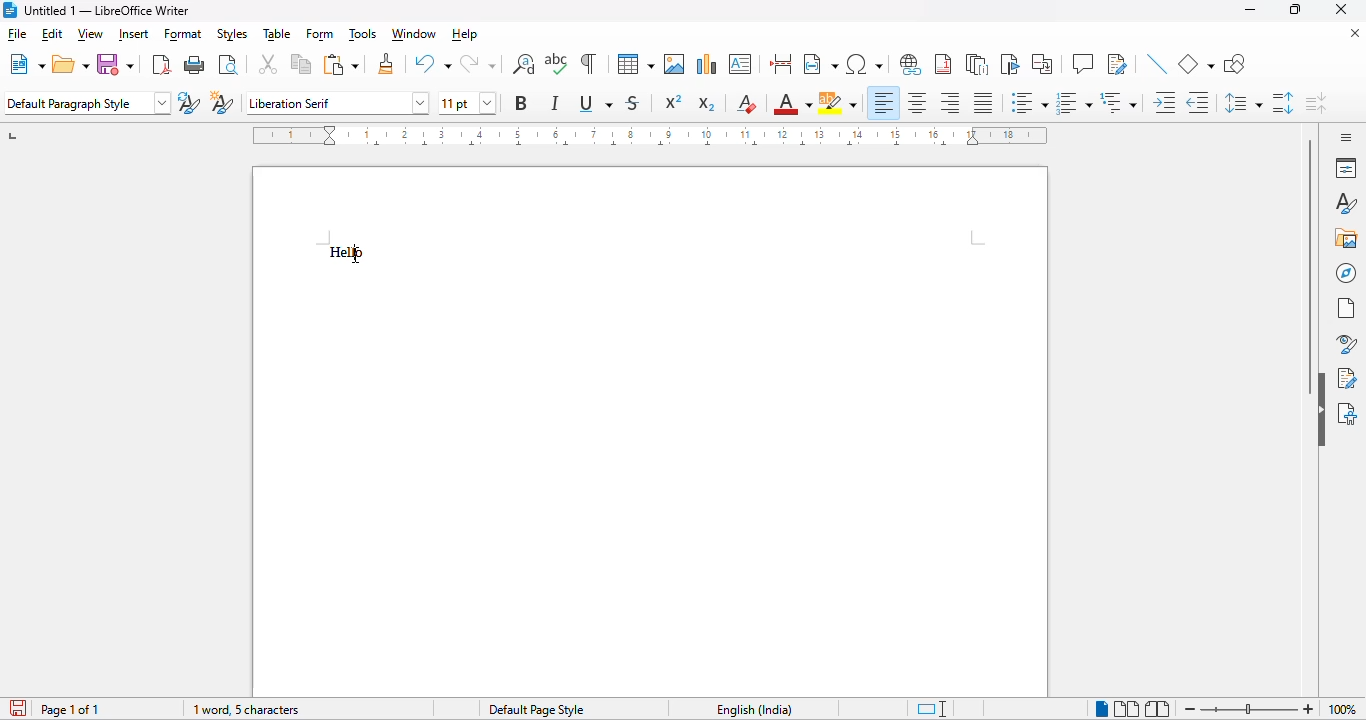 This screenshot has width=1366, height=720. I want to click on copy, so click(301, 64).